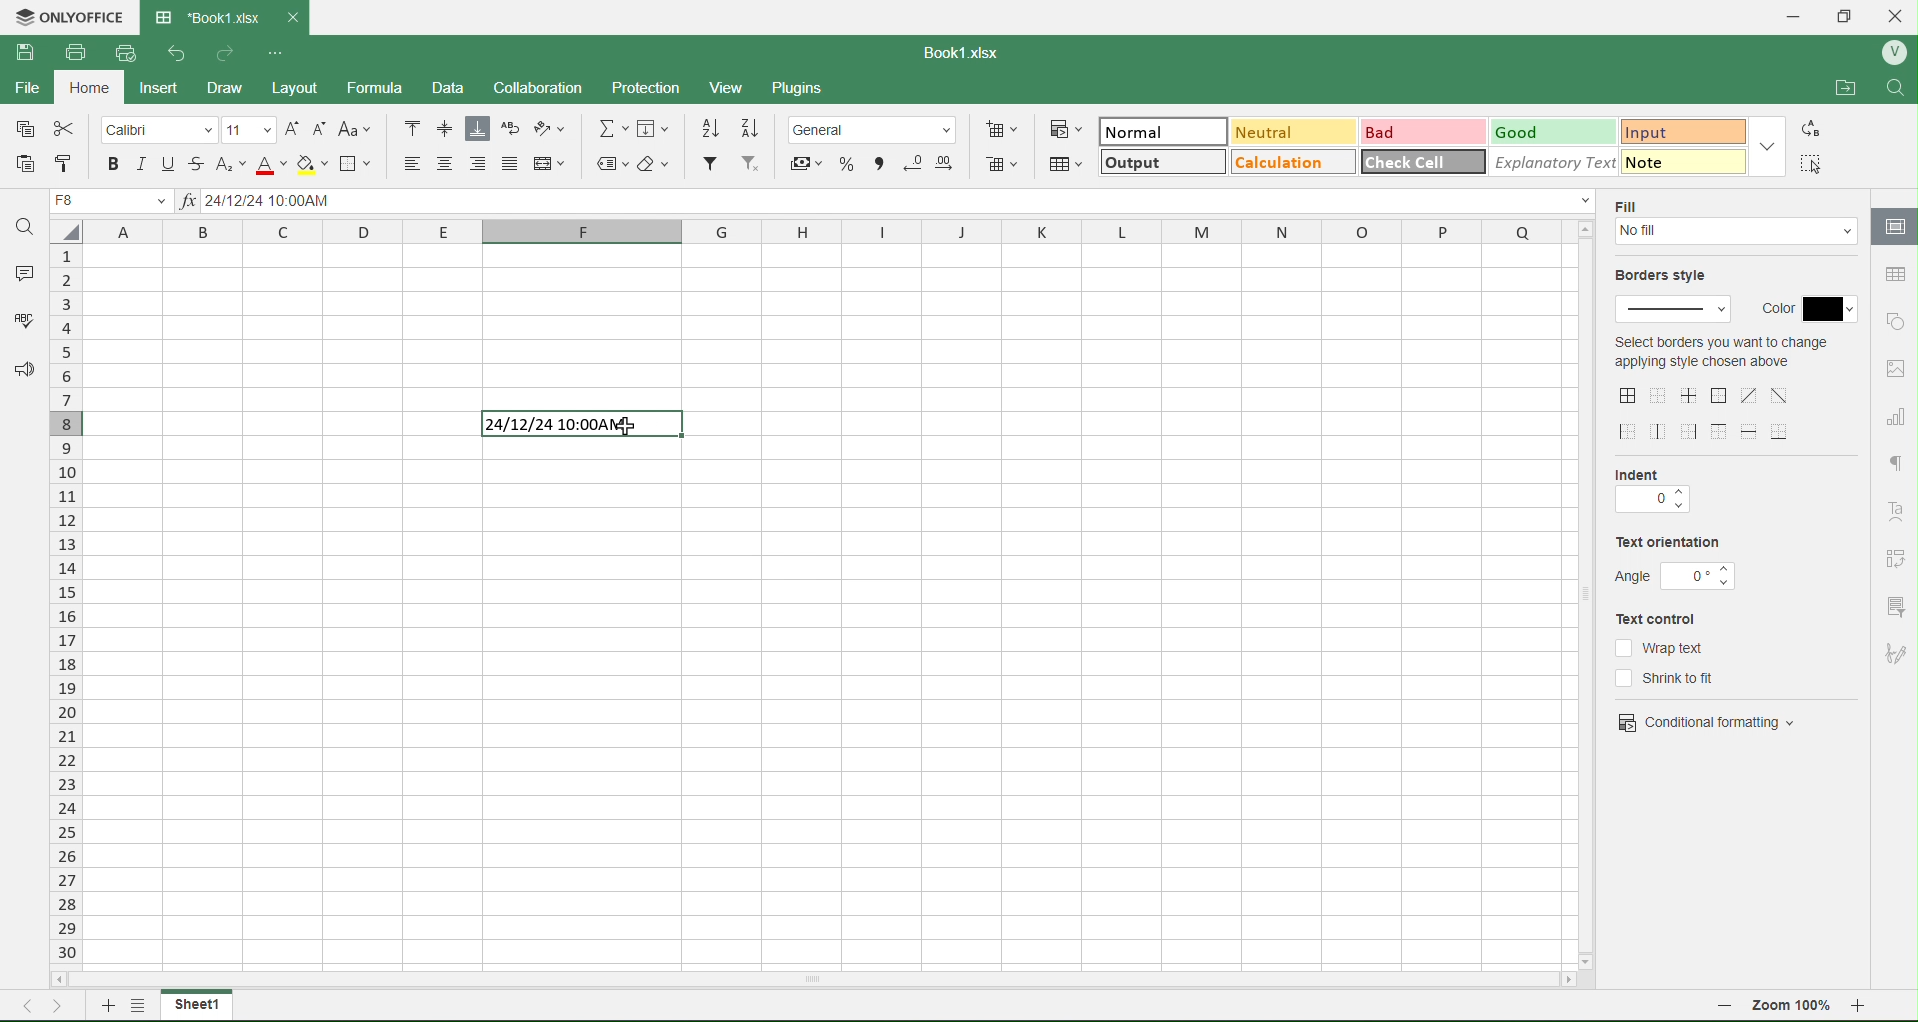 The image size is (1918, 1022). What do you see at coordinates (413, 127) in the screenshot?
I see `Align Top` at bounding box center [413, 127].